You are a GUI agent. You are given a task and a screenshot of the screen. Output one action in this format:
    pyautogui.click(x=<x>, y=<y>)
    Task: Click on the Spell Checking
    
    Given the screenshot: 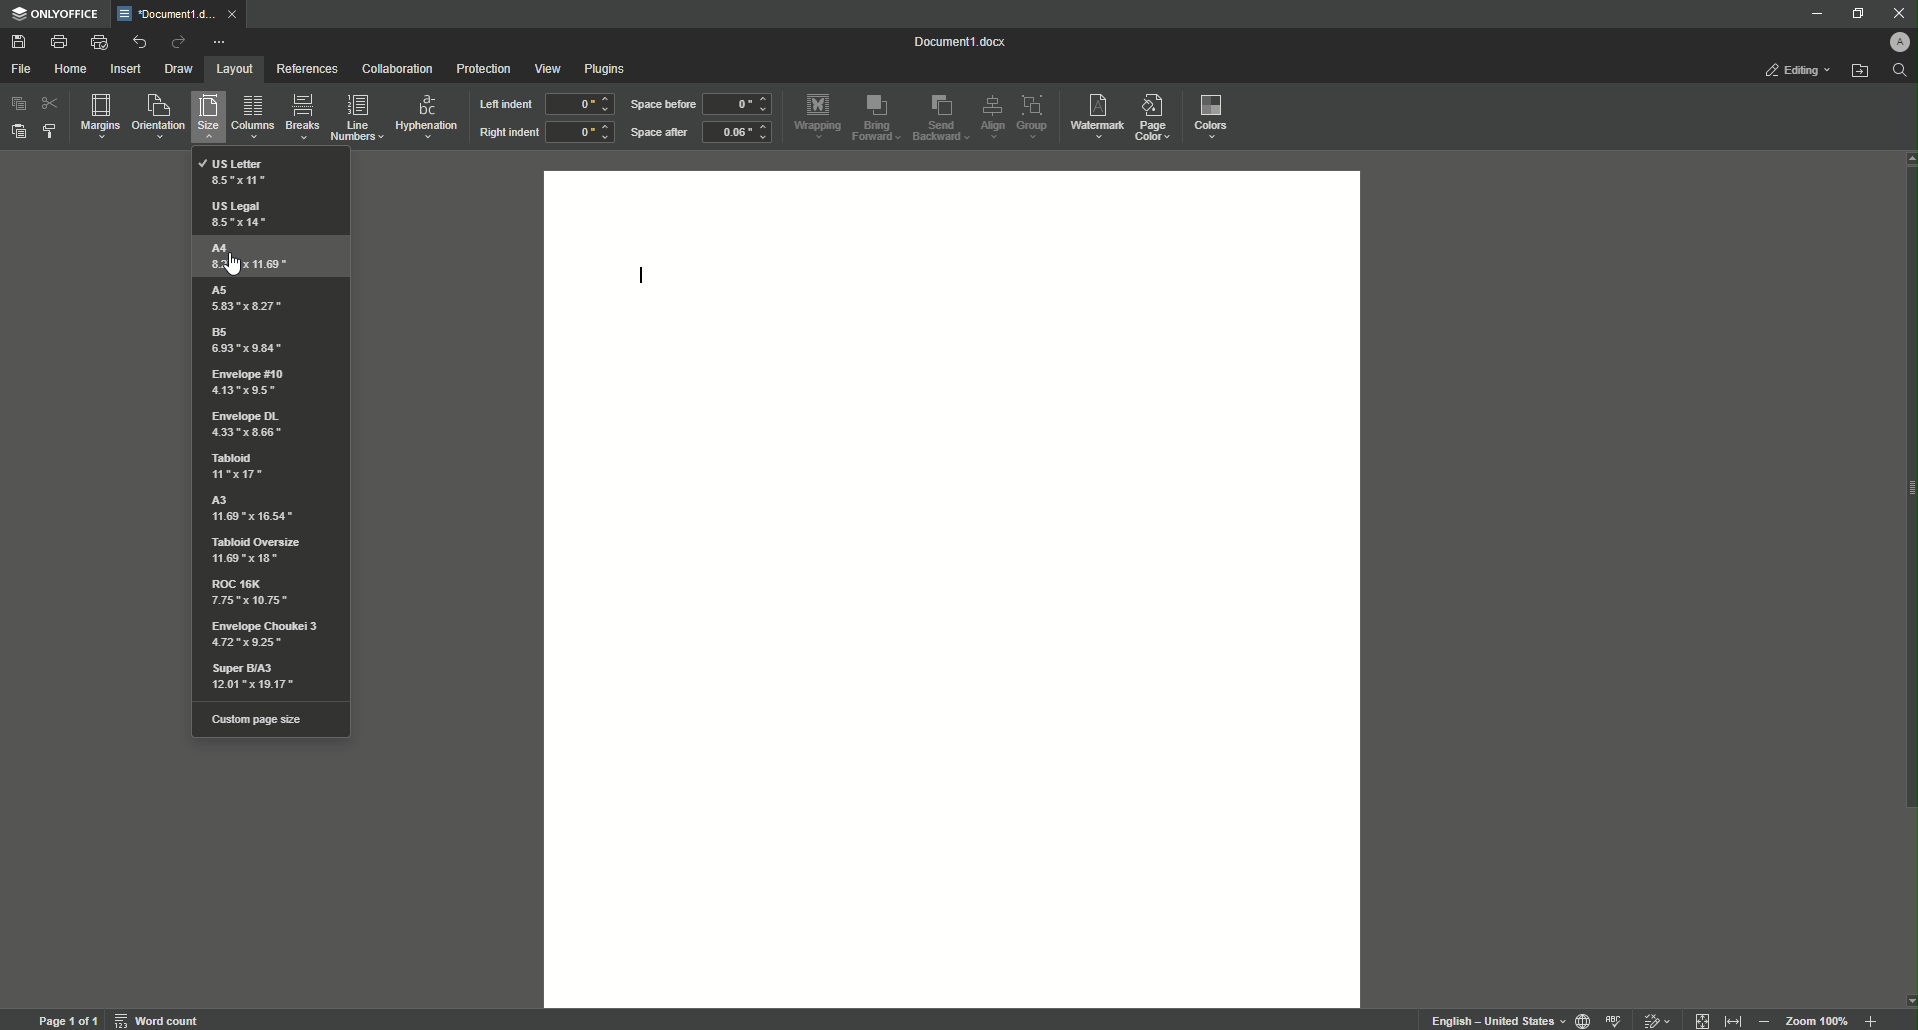 What is the action you would take?
    pyautogui.click(x=1616, y=1019)
    